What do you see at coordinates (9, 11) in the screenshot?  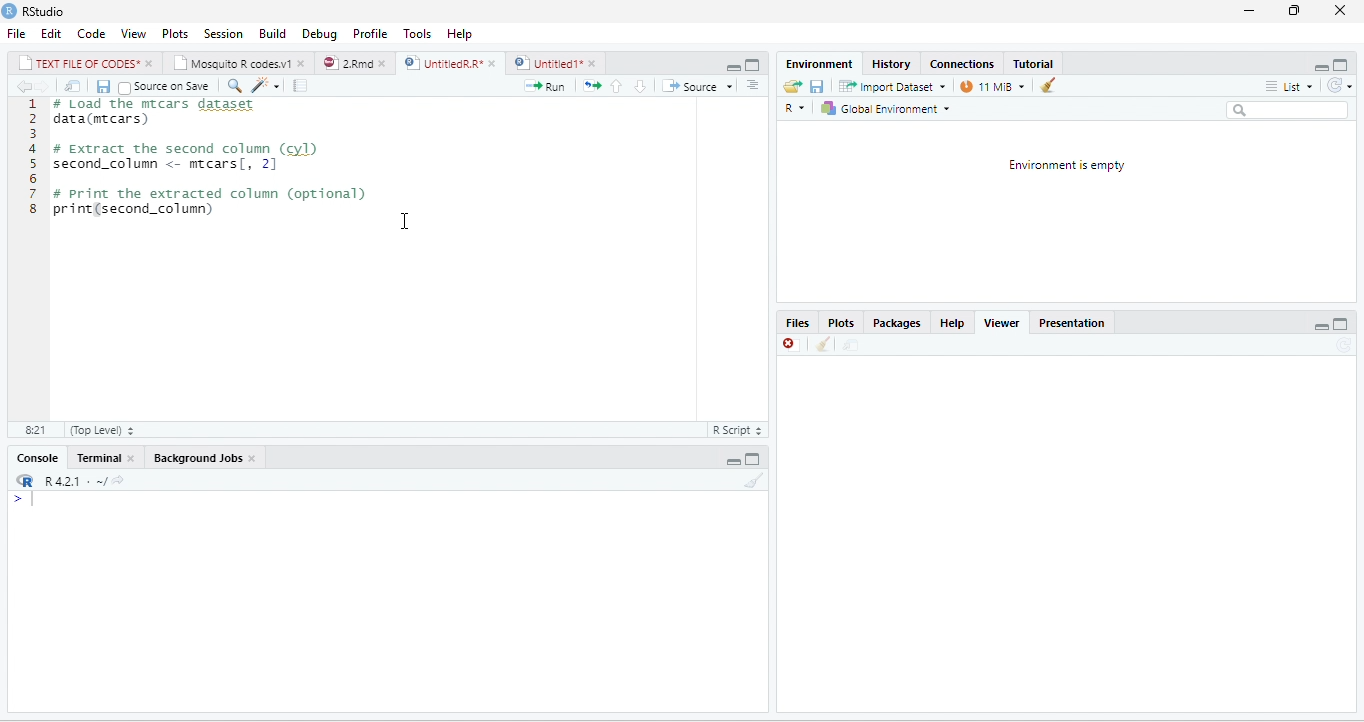 I see `RStudio logo` at bounding box center [9, 11].